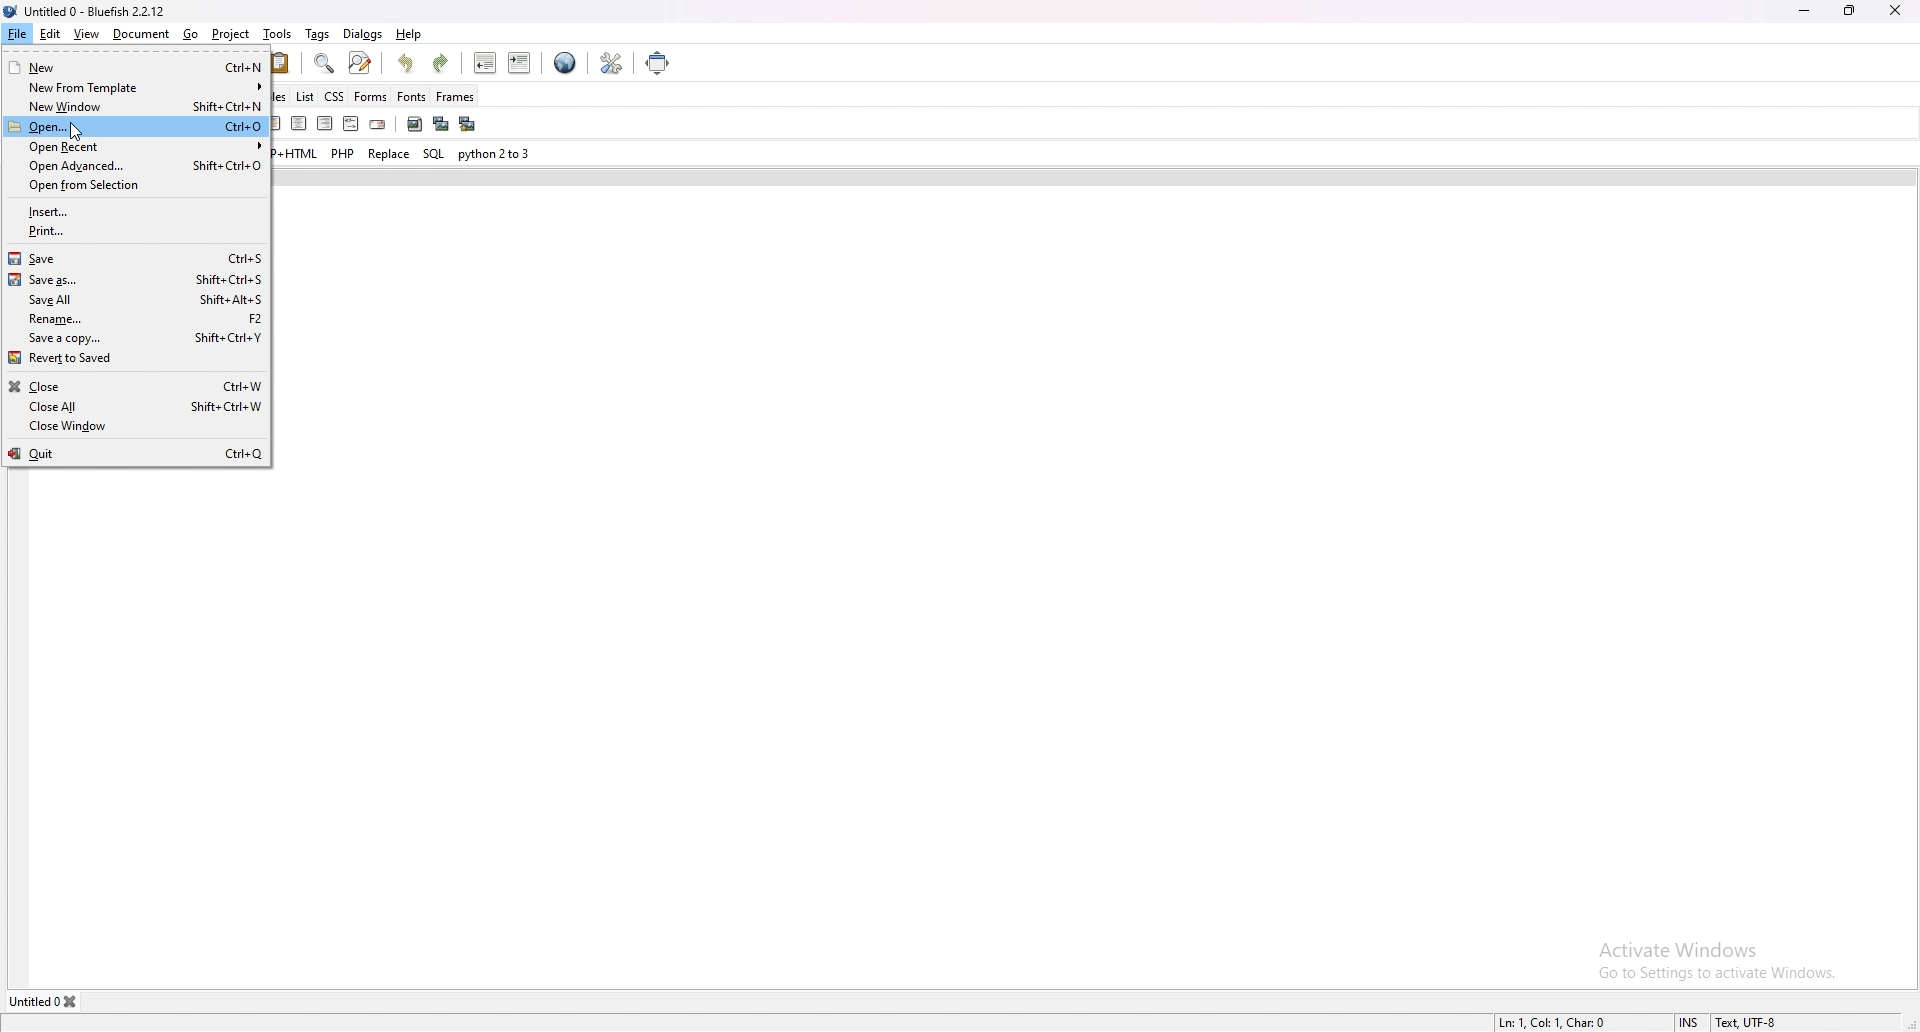 The image size is (1920, 1032). I want to click on insert image, so click(415, 124).